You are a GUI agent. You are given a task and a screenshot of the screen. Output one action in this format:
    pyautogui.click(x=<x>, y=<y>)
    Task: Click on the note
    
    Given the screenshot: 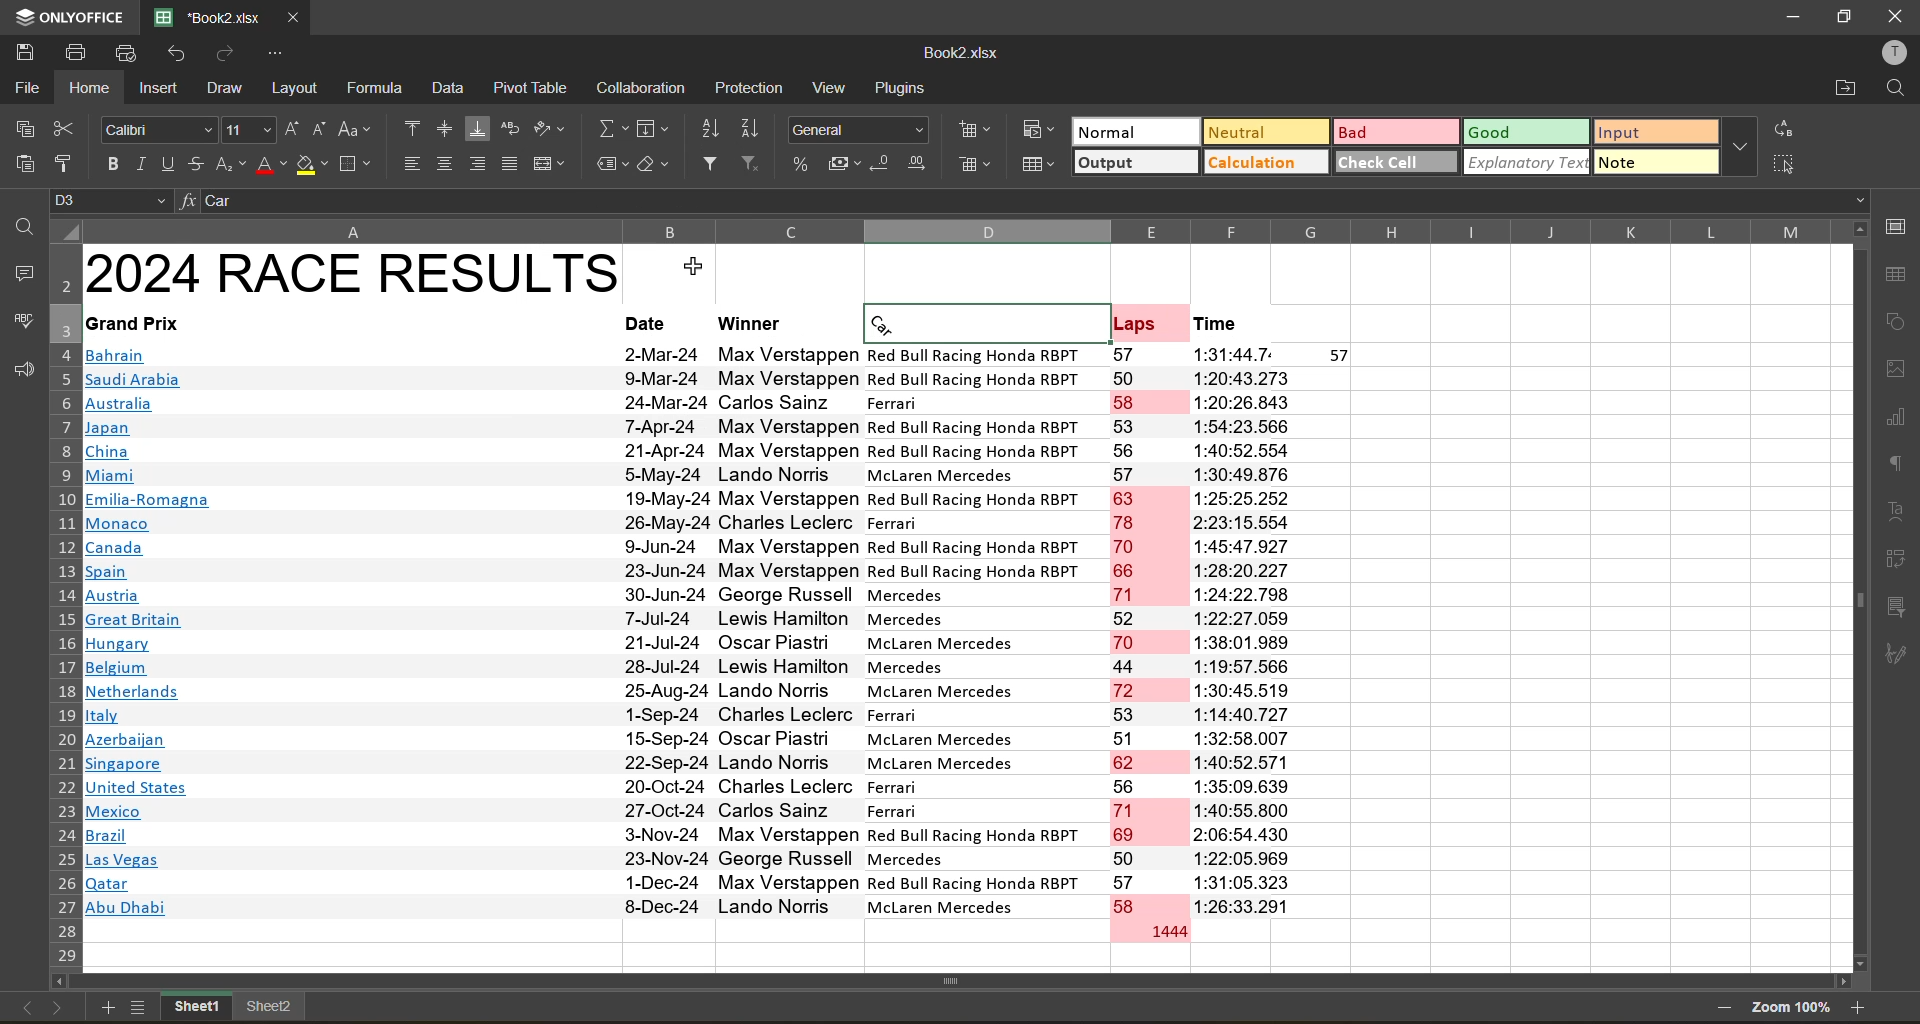 What is the action you would take?
    pyautogui.click(x=1655, y=165)
    